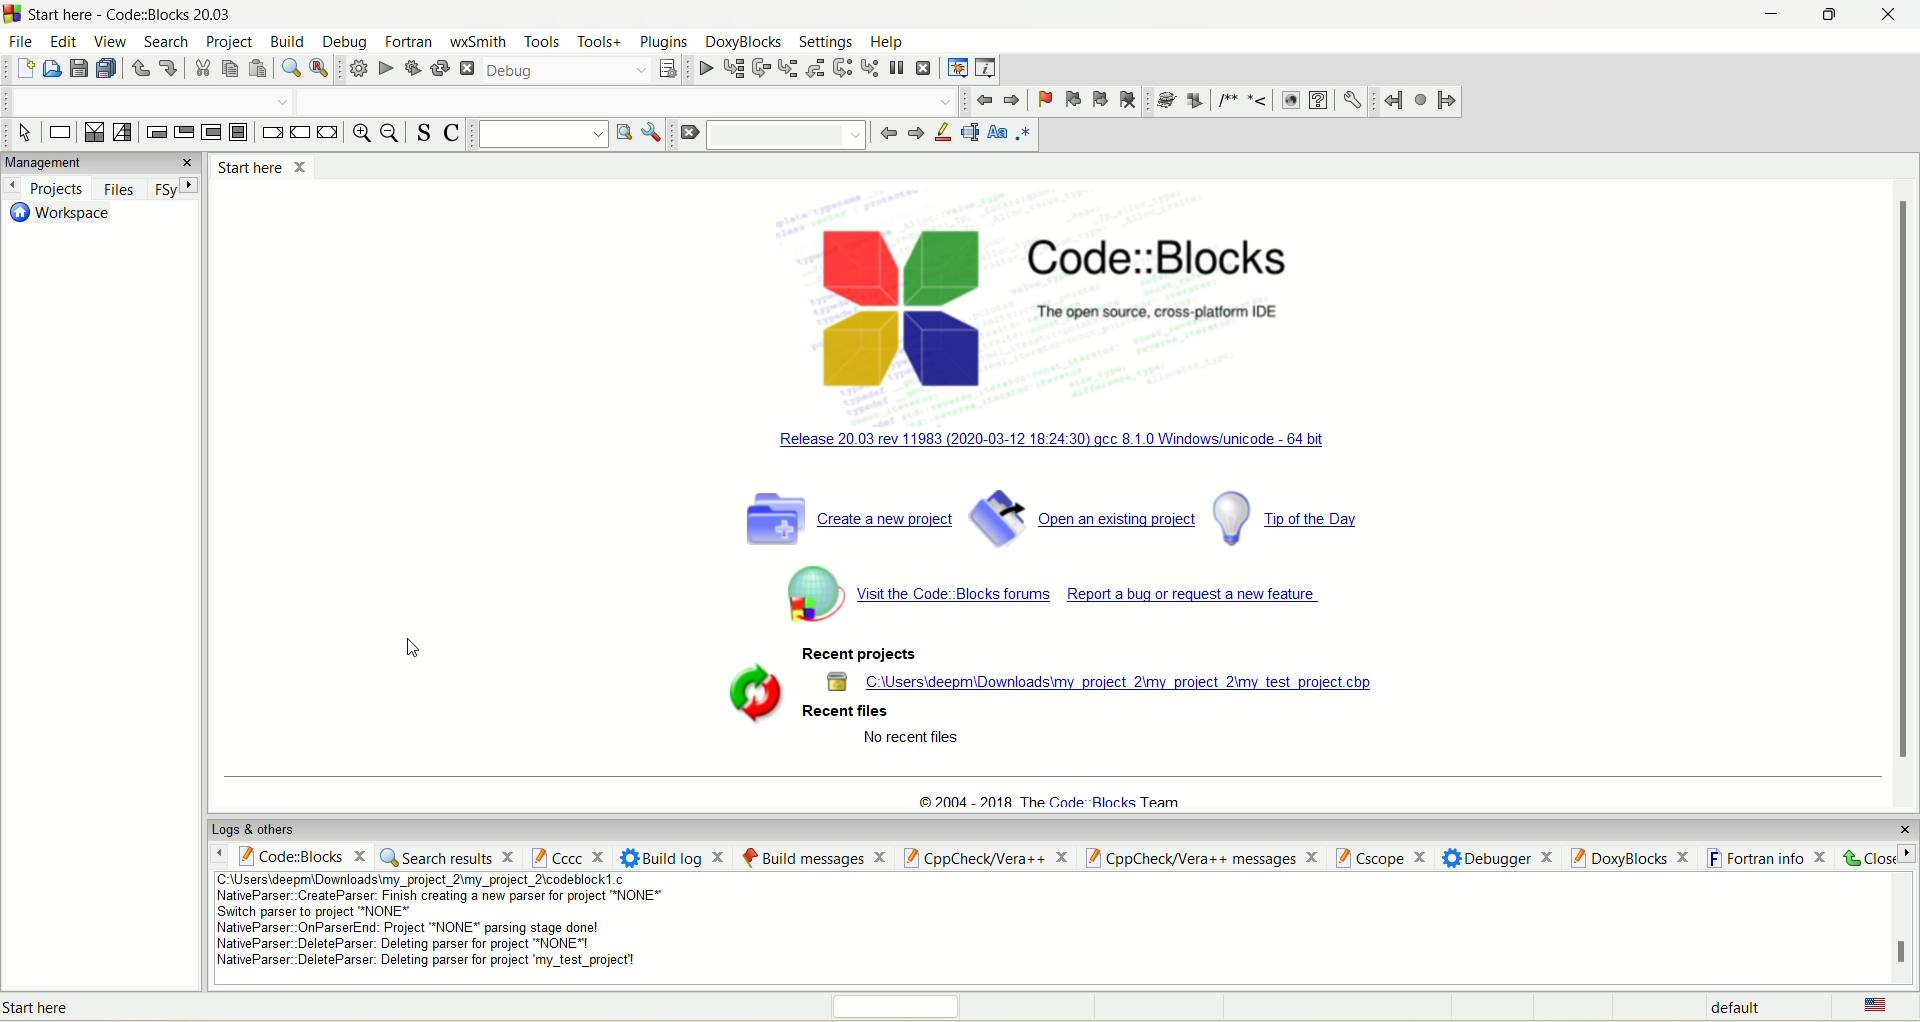  Describe the element at coordinates (260, 831) in the screenshot. I see `logs and others` at that location.